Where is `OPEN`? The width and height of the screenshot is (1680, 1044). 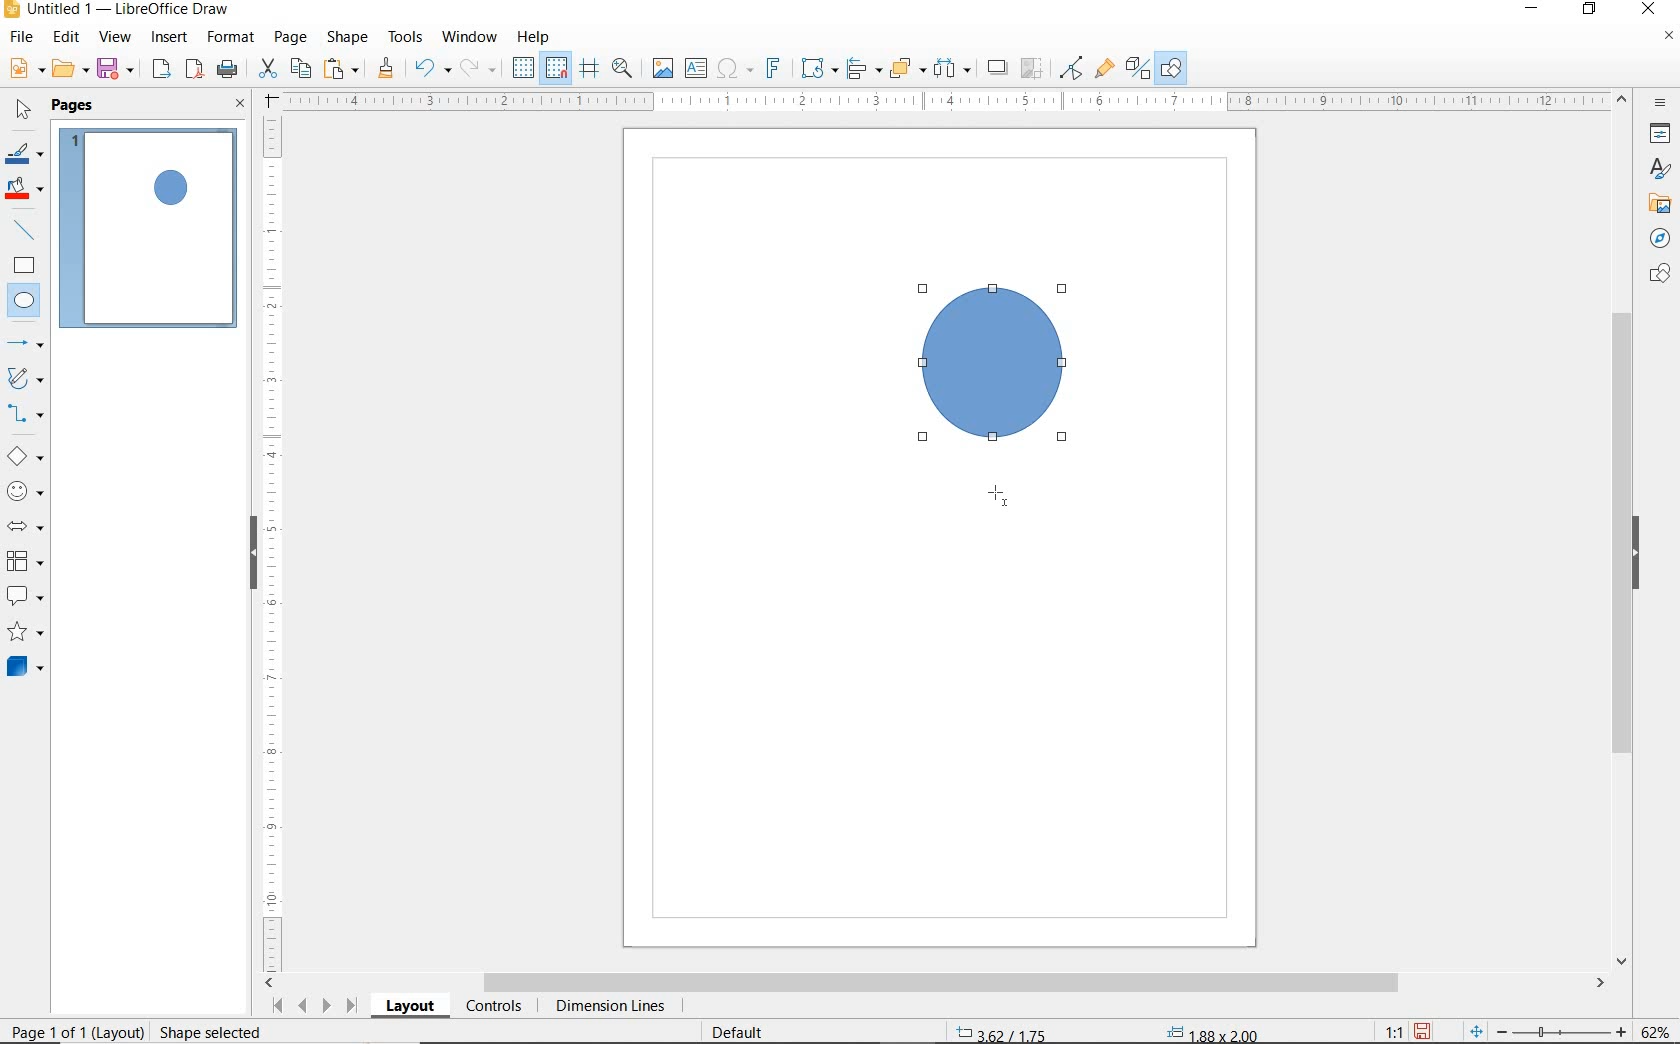 OPEN is located at coordinates (70, 71).